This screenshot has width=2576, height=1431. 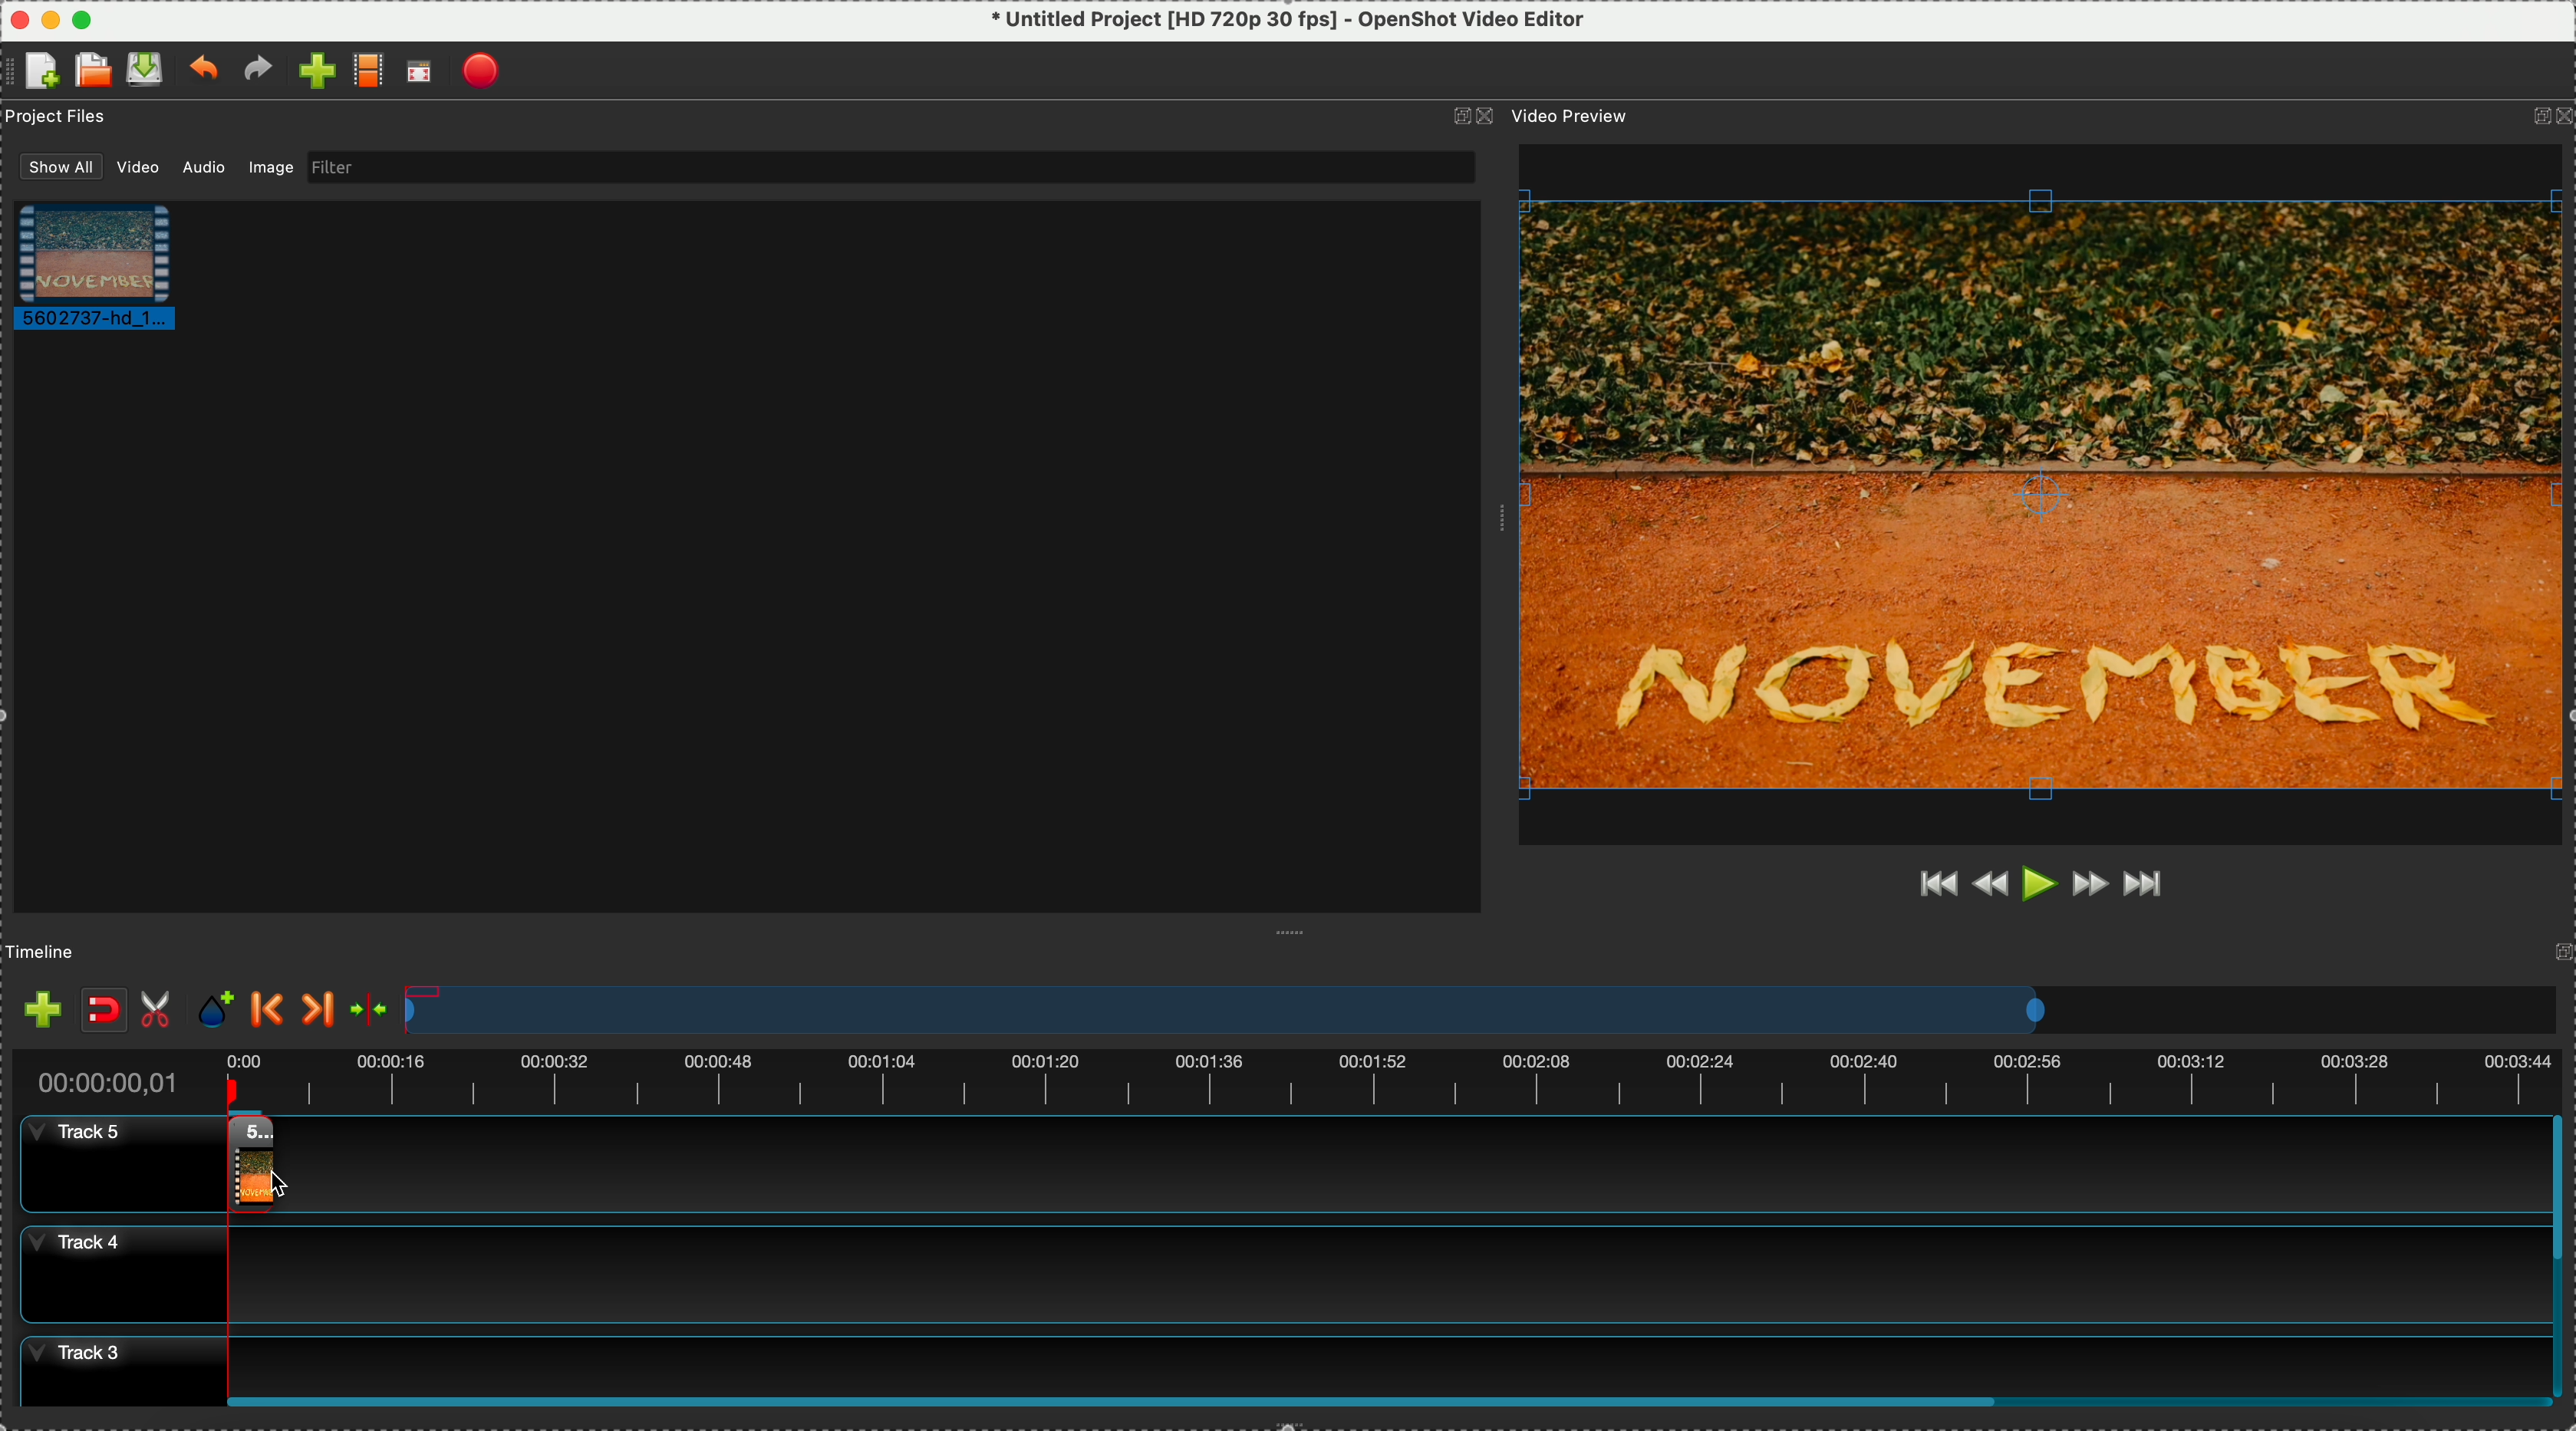 What do you see at coordinates (372, 1009) in the screenshot?
I see `center the timeline on the playhead` at bounding box center [372, 1009].